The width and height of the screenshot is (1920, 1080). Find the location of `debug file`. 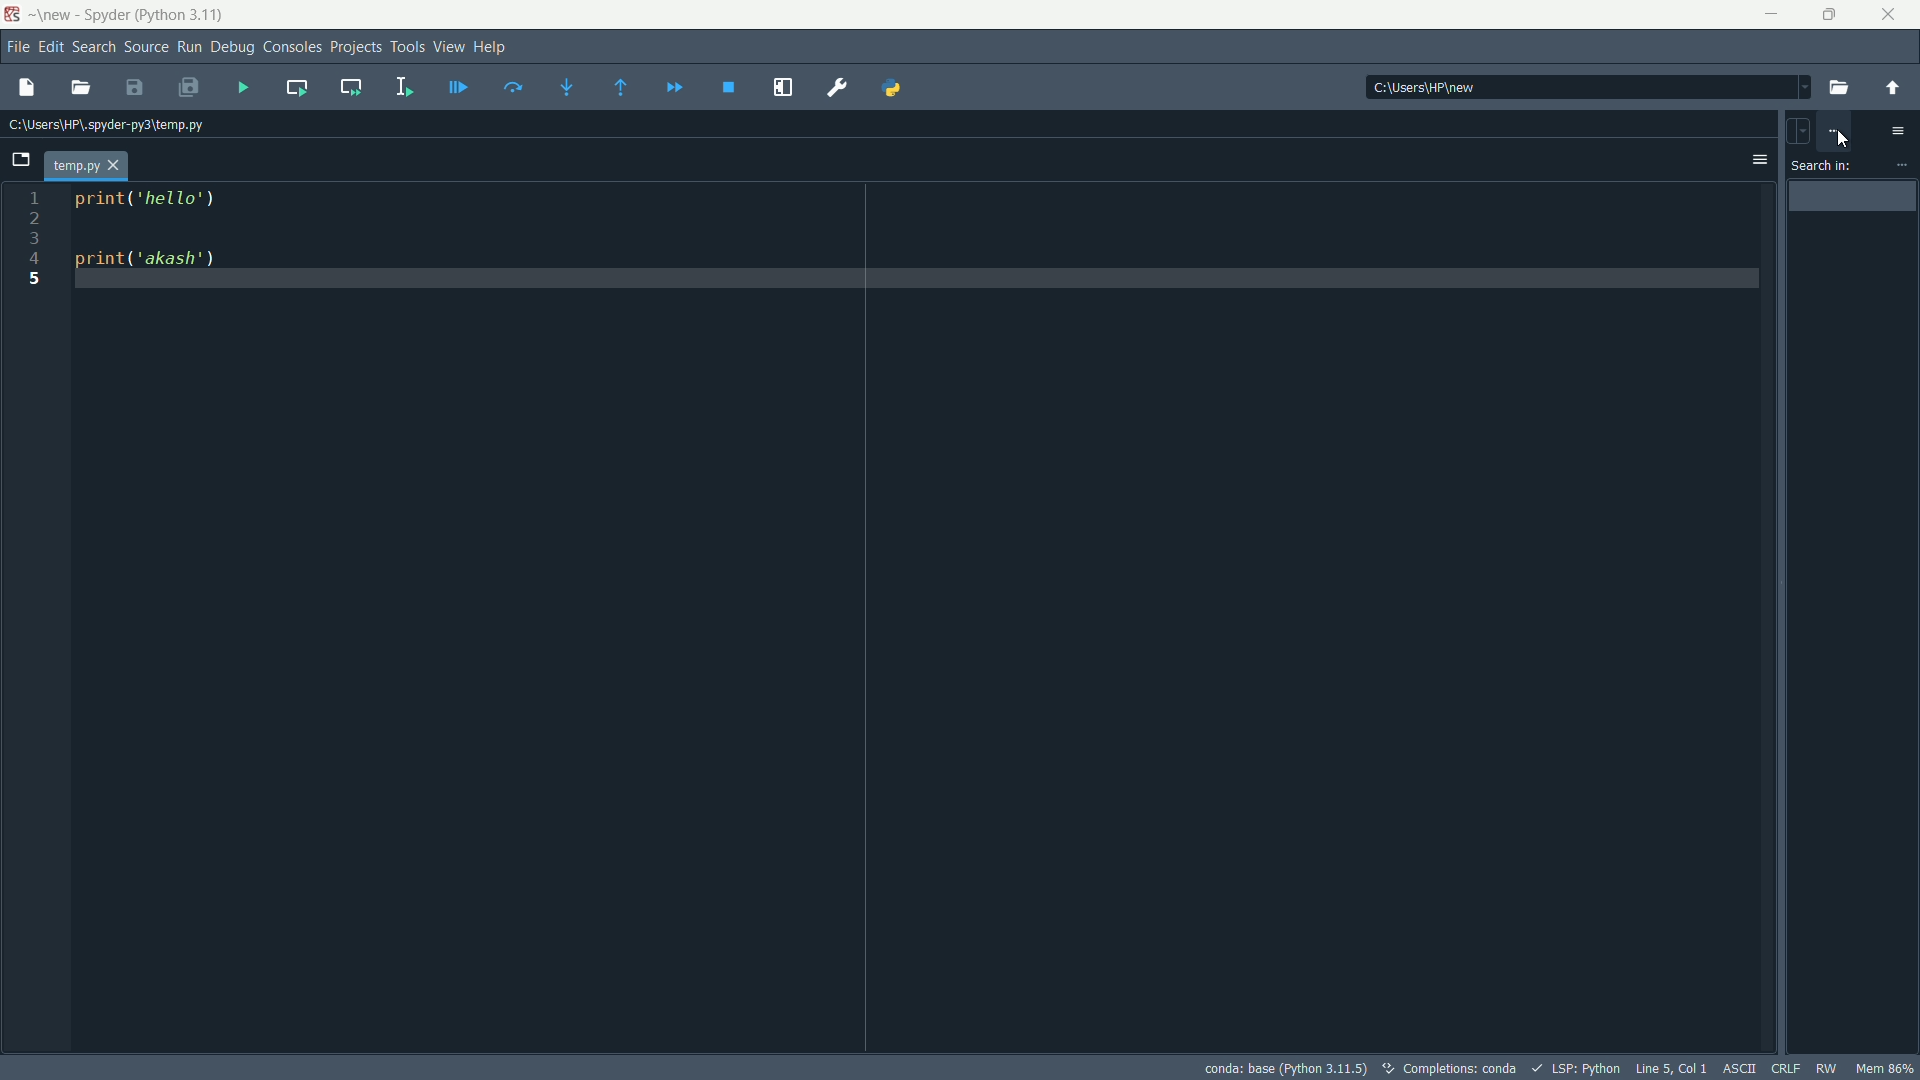

debug file is located at coordinates (459, 85).